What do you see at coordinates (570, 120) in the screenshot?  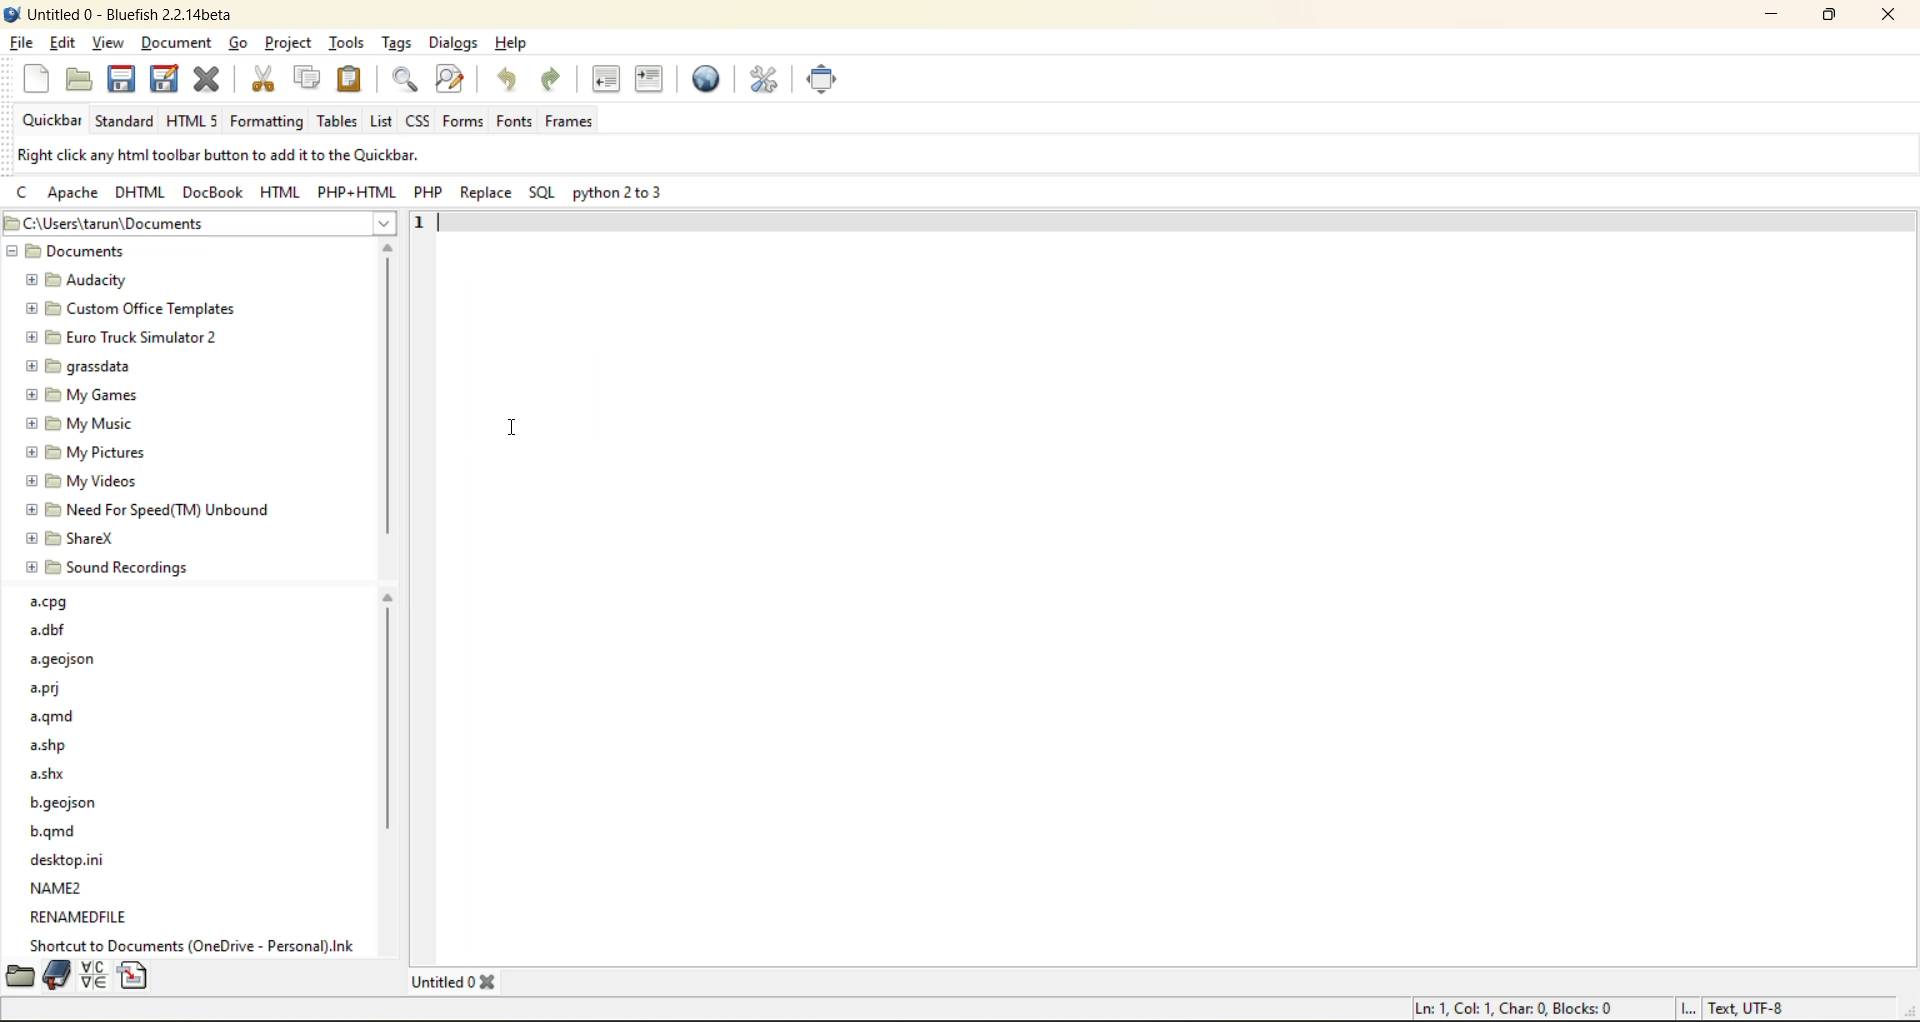 I see `frames` at bounding box center [570, 120].